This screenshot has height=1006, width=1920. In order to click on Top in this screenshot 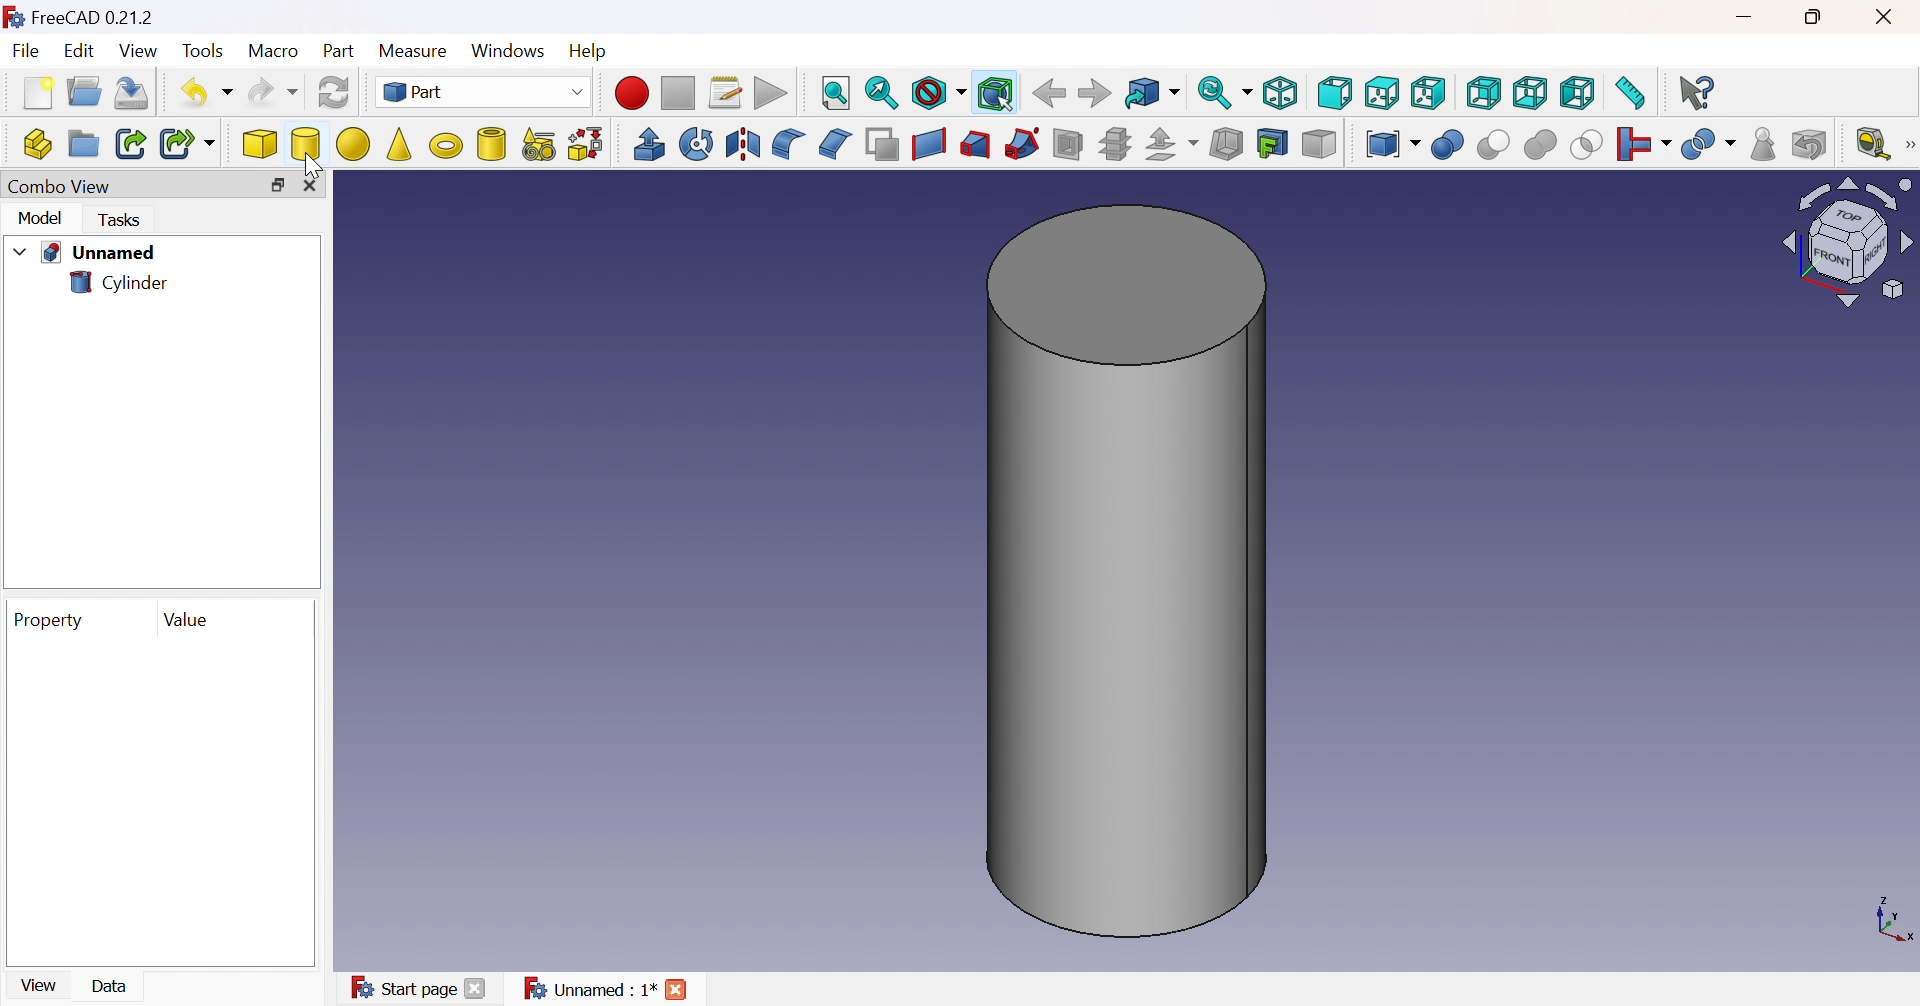, I will do `click(1381, 93)`.